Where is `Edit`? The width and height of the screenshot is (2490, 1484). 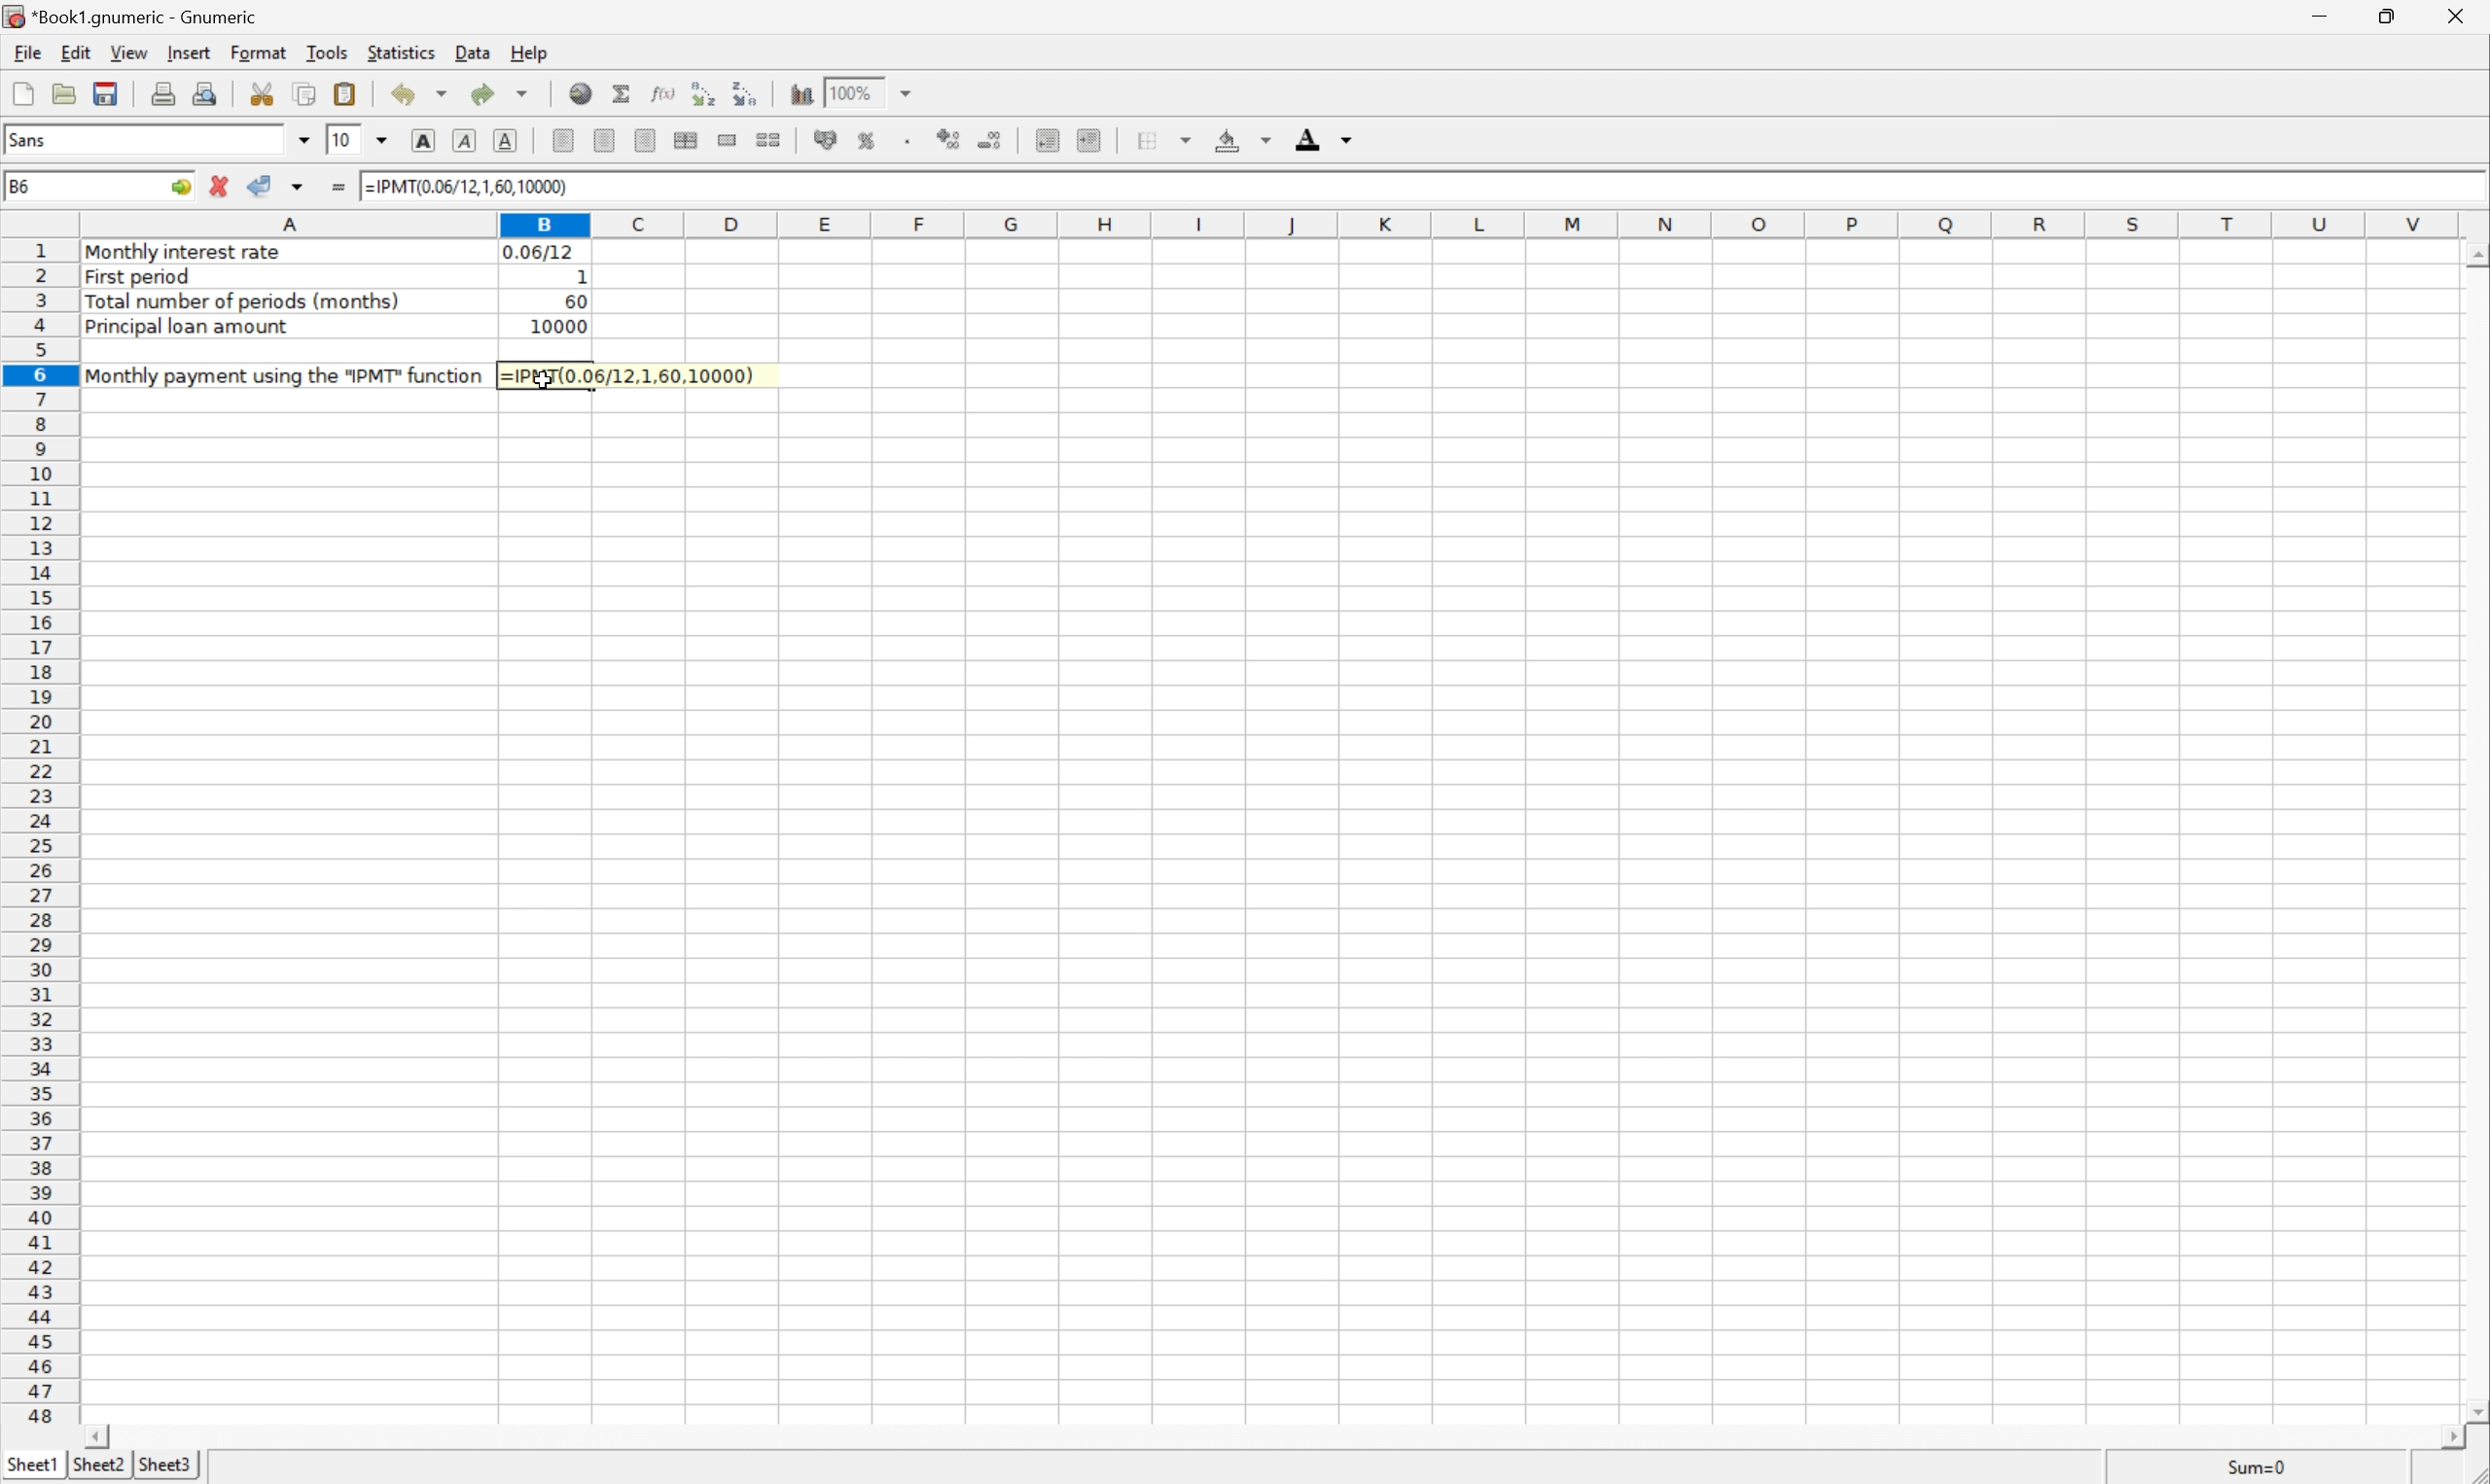 Edit is located at coordinates (76, 52).